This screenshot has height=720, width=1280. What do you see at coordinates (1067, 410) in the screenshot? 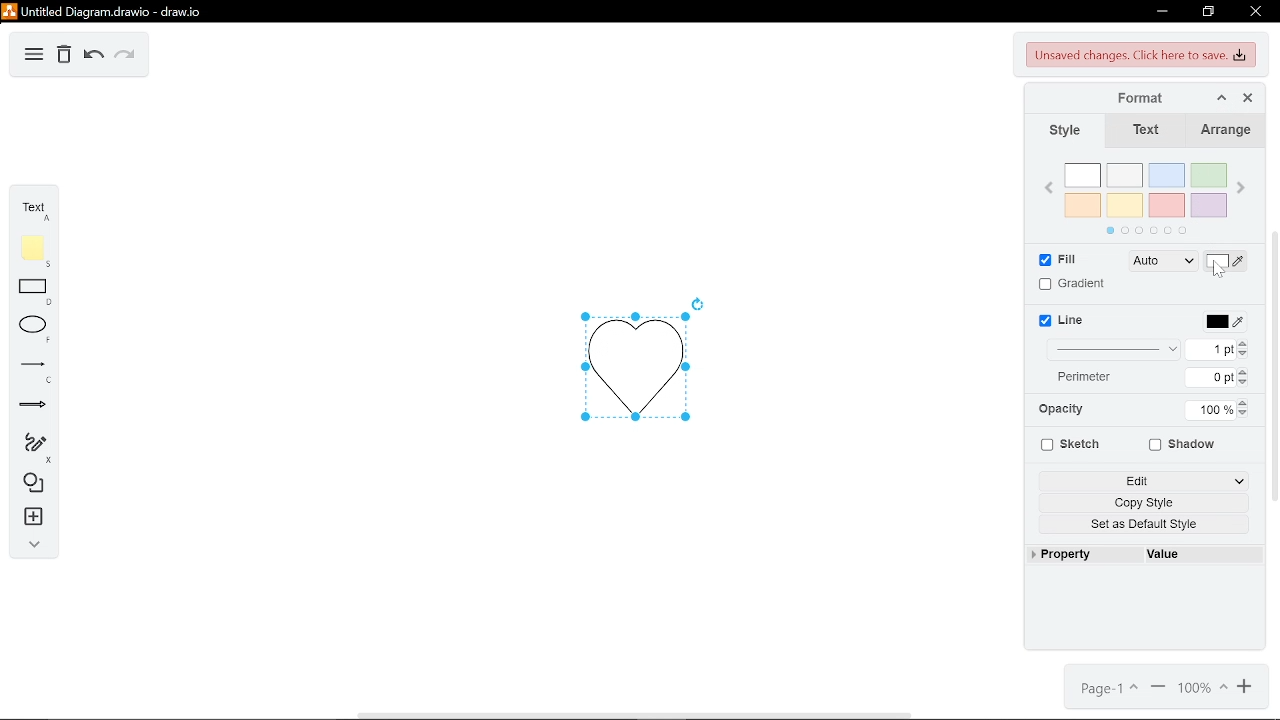
I see `Opacity` at bounding box center [1067, 410].